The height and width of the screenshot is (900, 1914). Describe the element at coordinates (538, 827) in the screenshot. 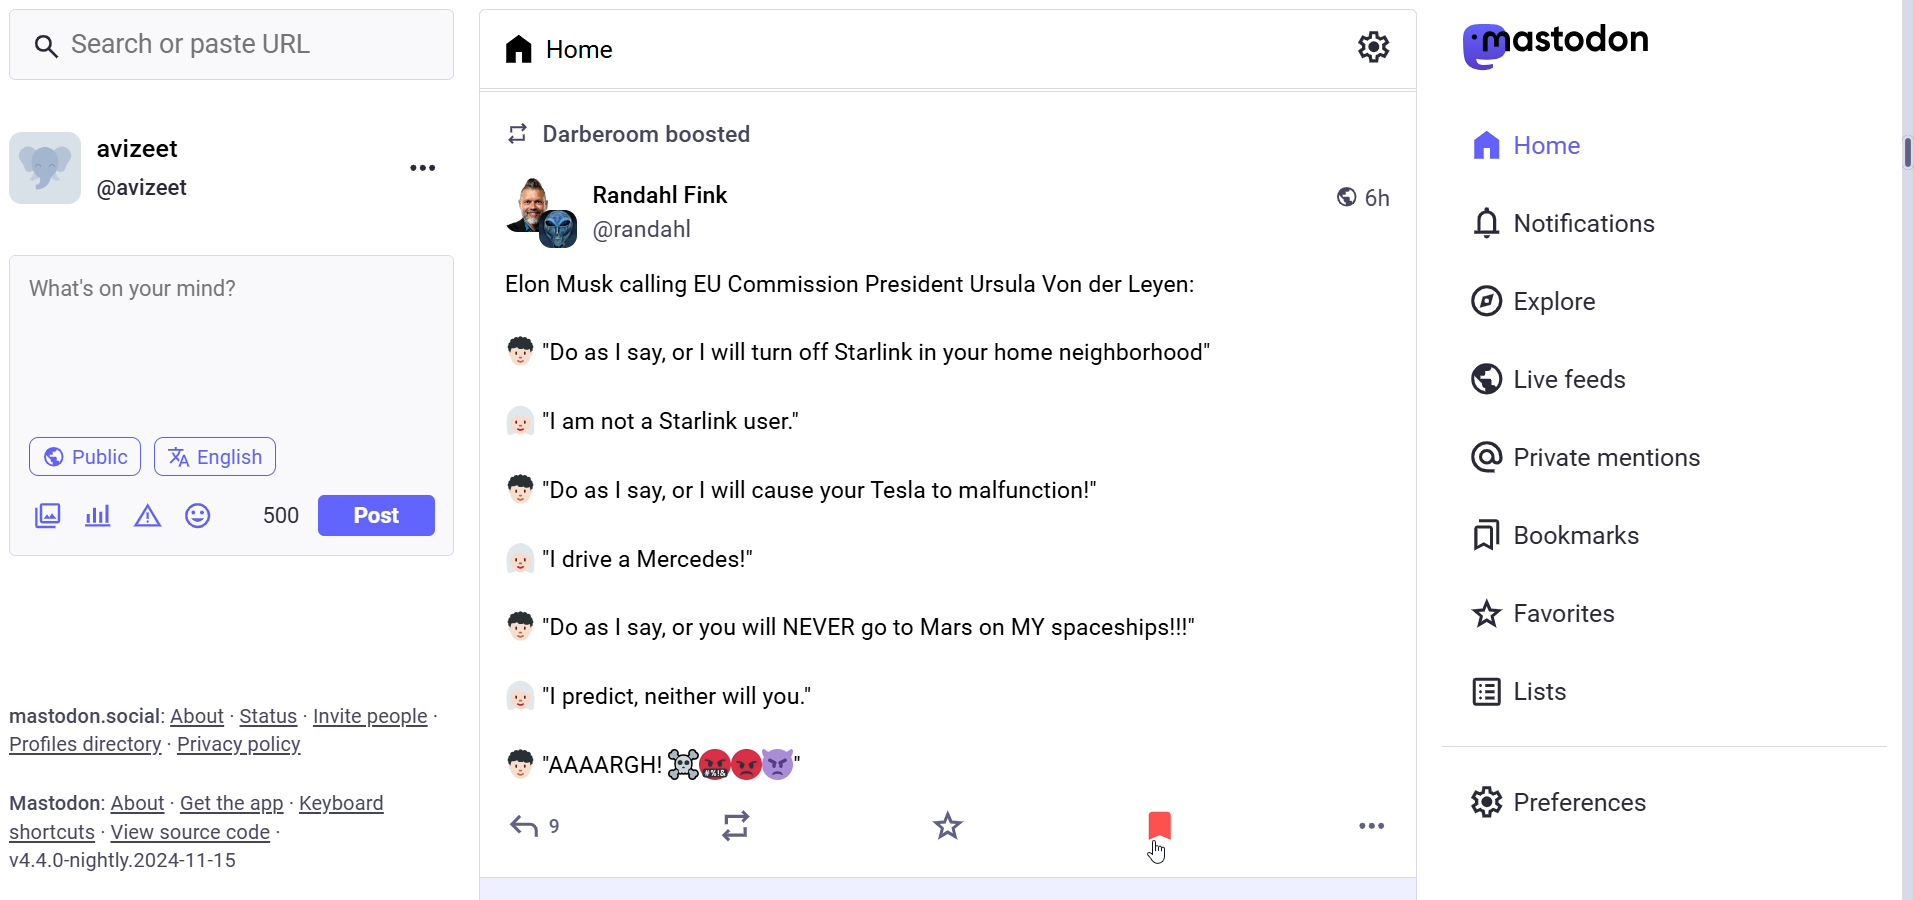

I see `Reply` at that location.